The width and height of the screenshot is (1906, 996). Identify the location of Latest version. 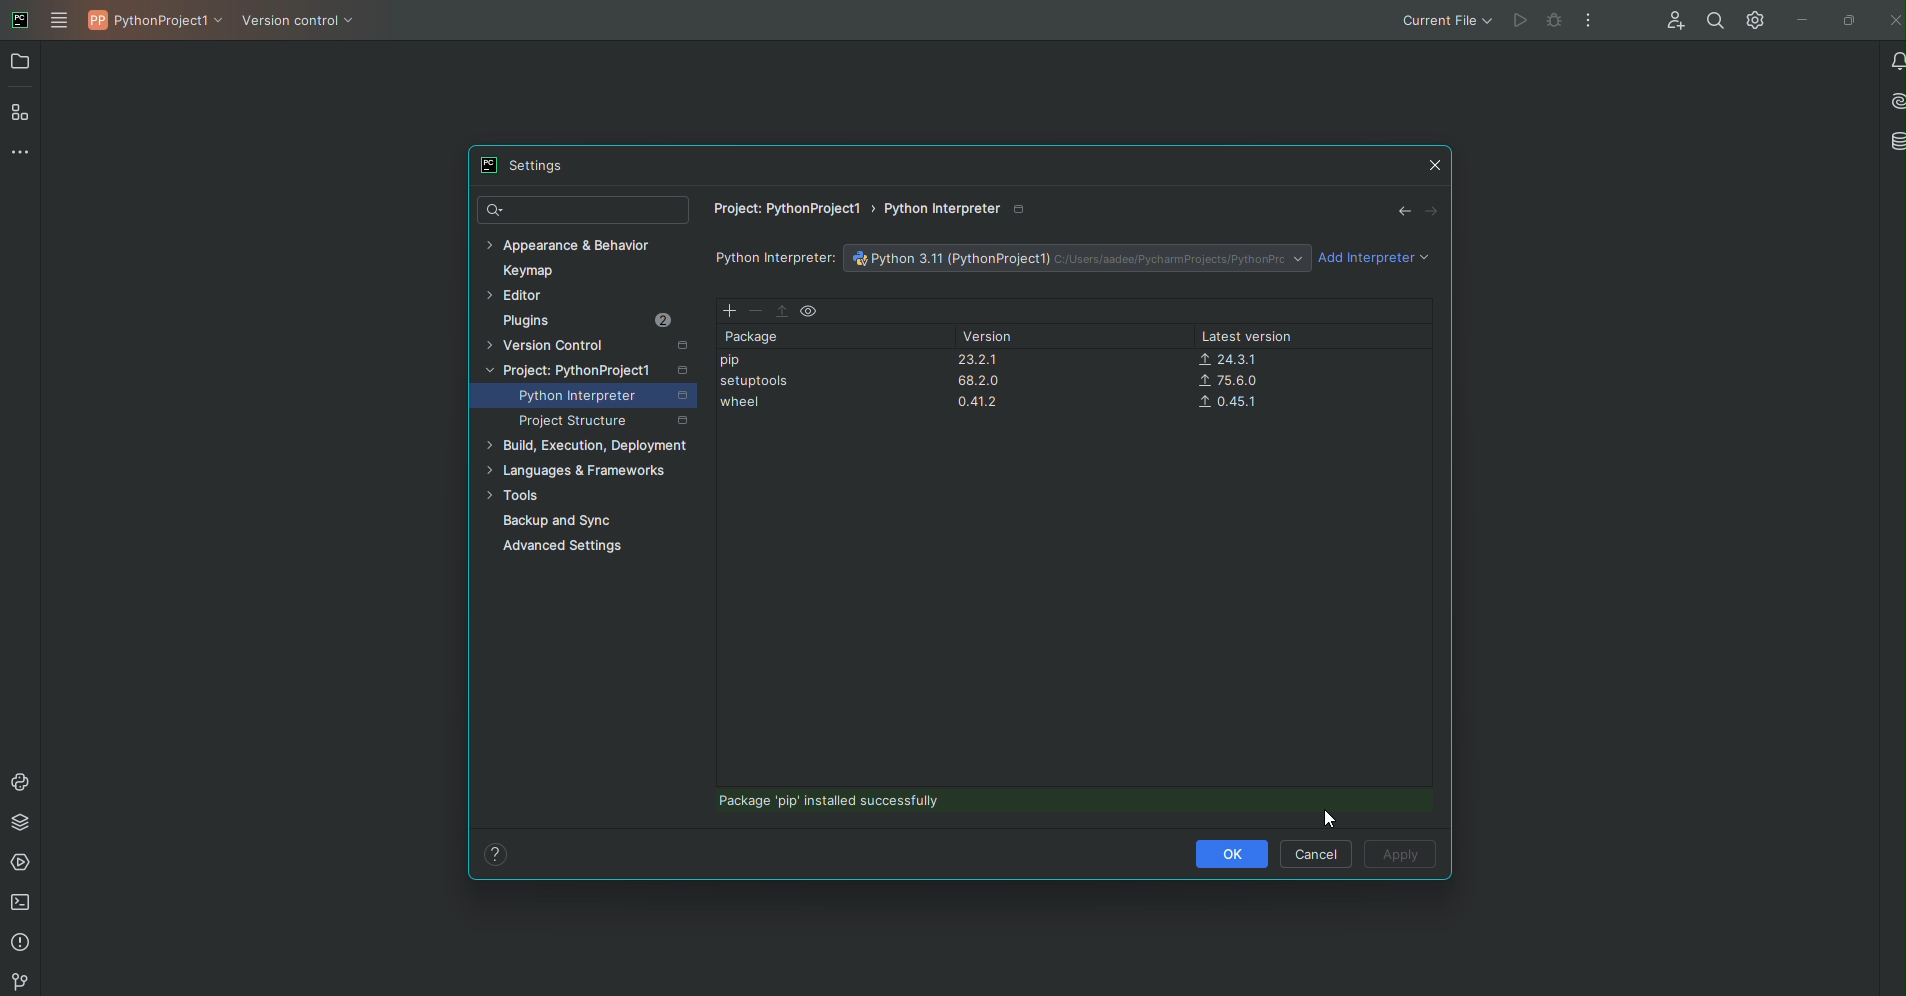
(1246, 337).